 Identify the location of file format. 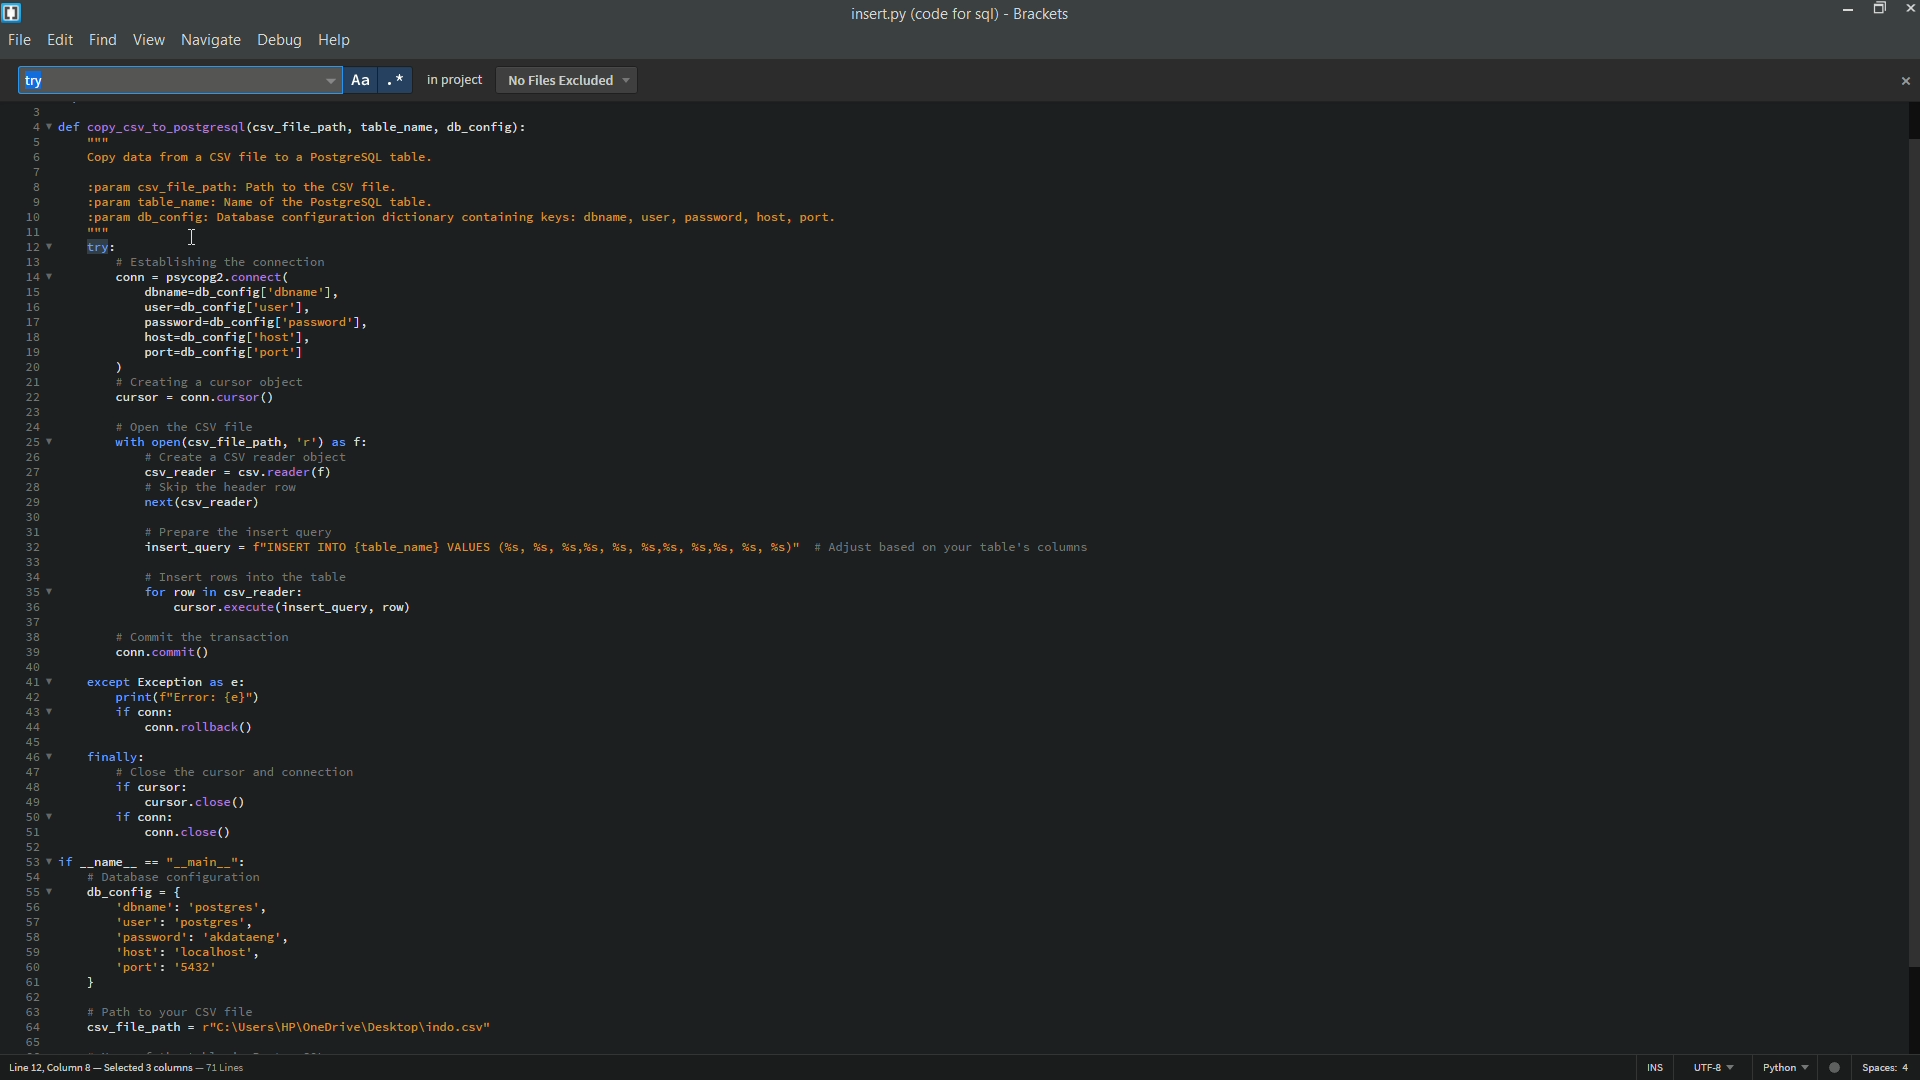
(1789, 1069).